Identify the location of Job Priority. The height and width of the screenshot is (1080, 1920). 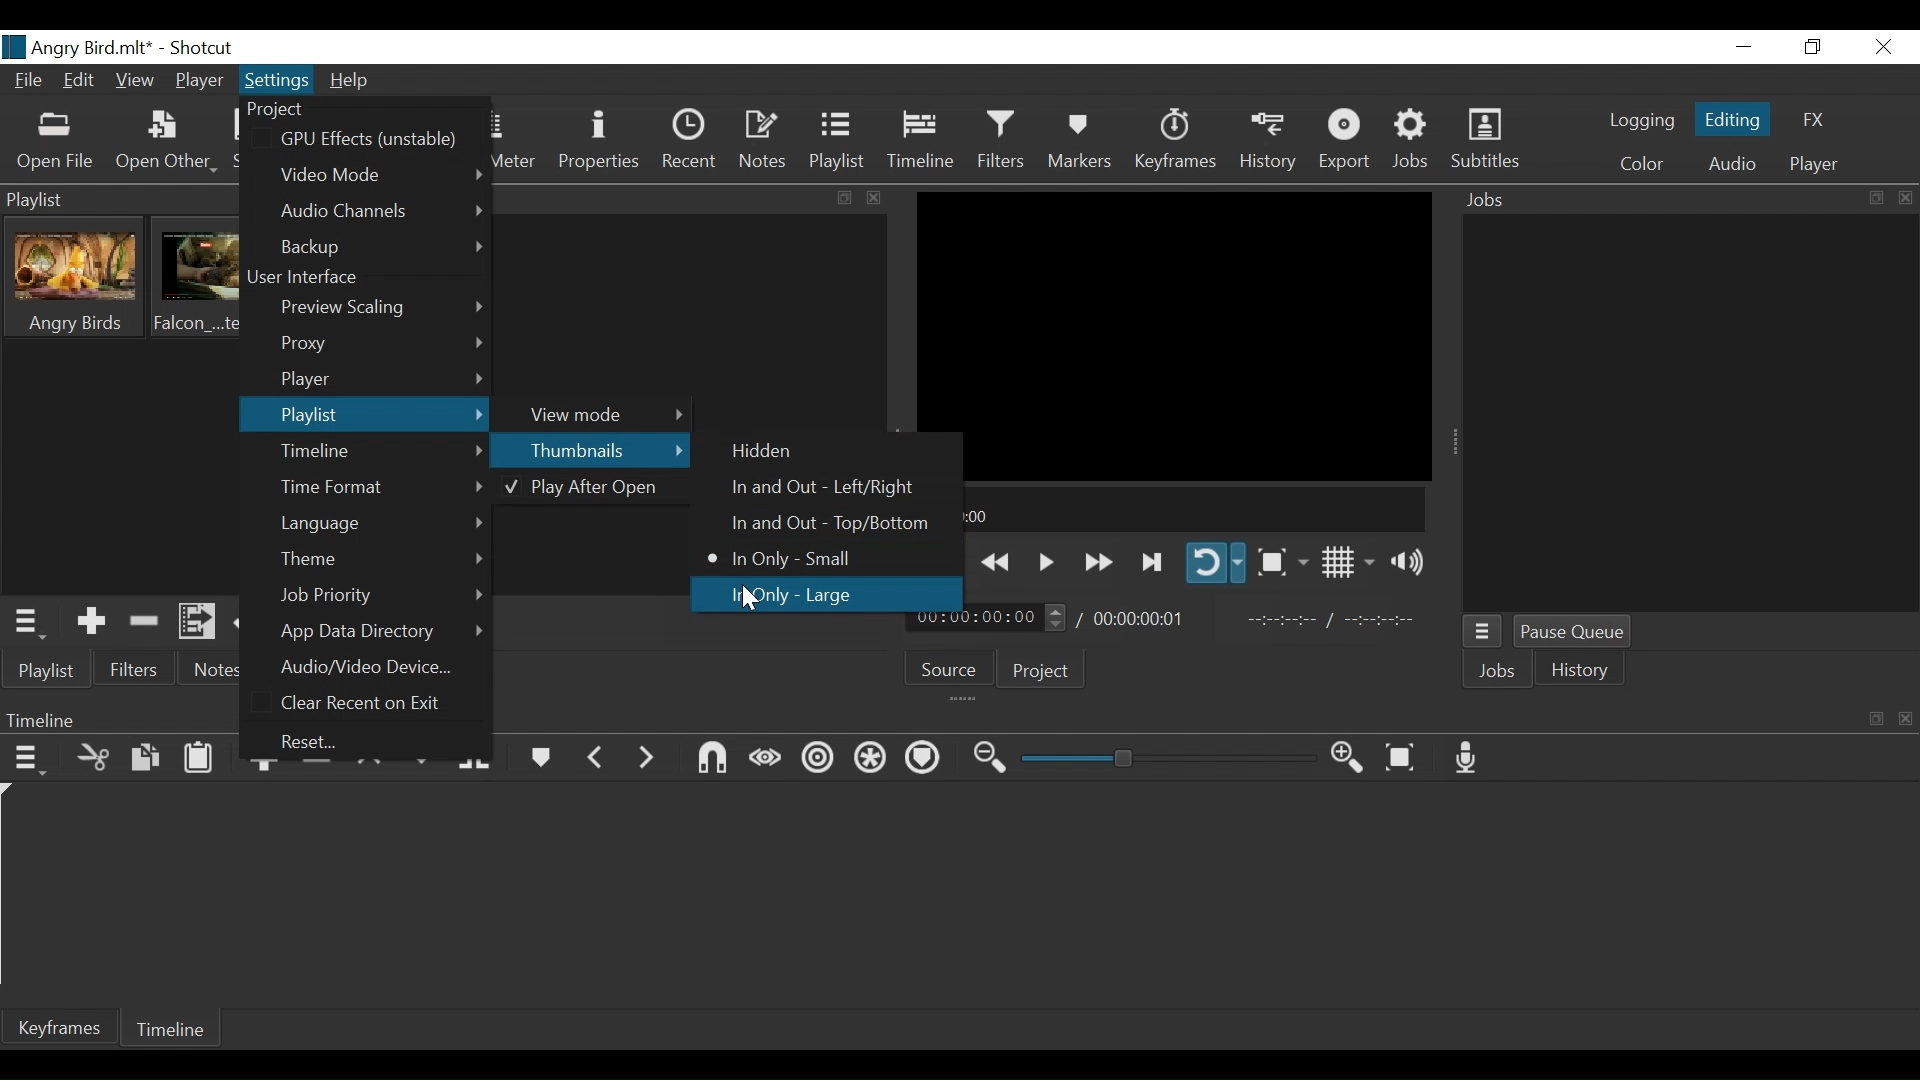
(381, 596).